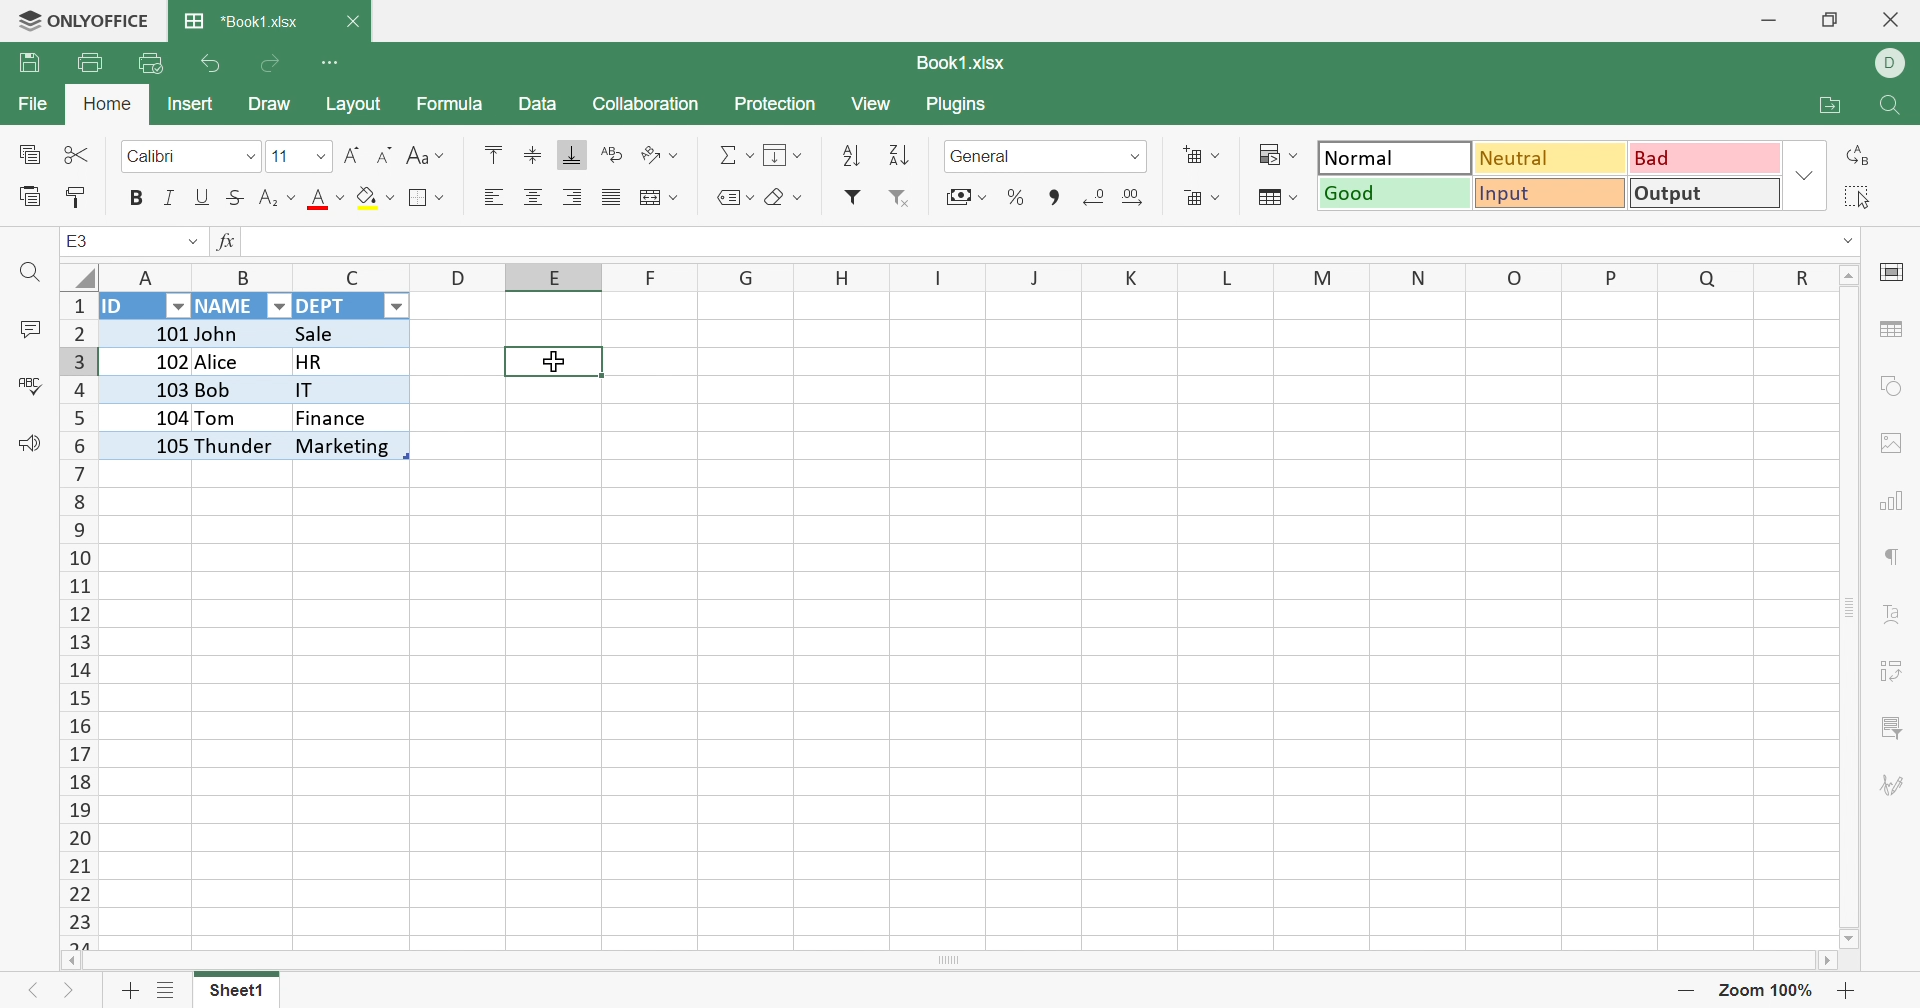  What do you see at coordinates (328, 308) in the screenshot?
I see `DEPT` at bounding box center [328, 308].